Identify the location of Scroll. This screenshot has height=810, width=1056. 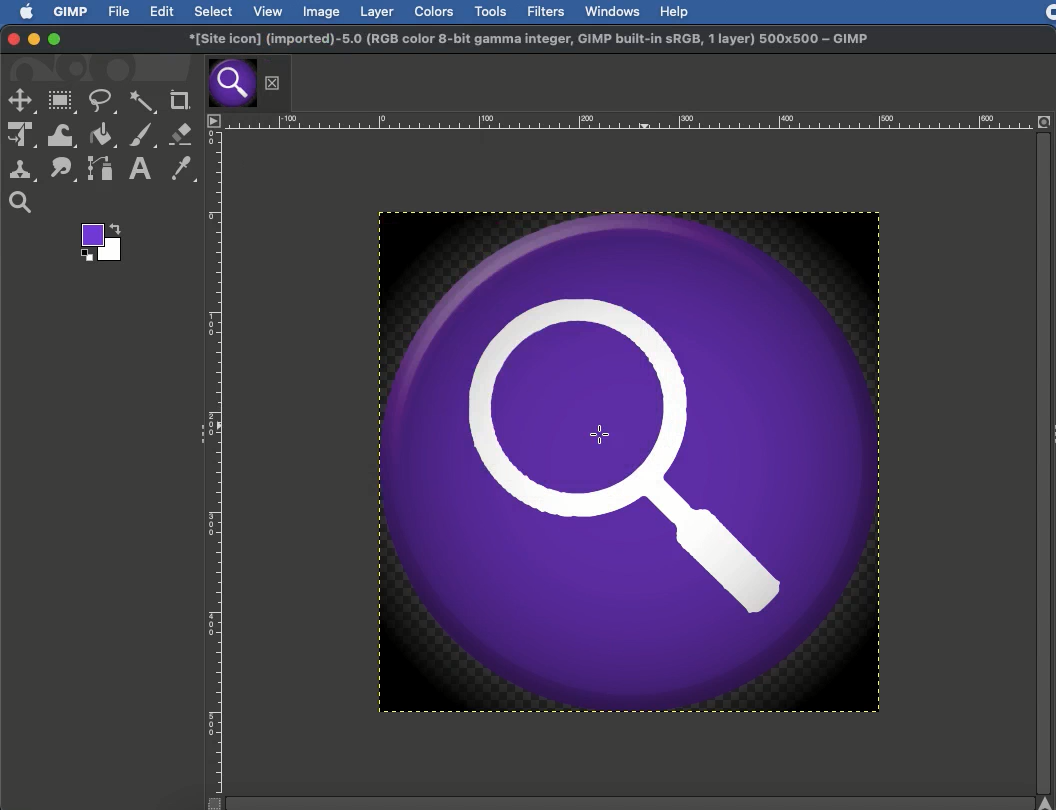
(617, 802).